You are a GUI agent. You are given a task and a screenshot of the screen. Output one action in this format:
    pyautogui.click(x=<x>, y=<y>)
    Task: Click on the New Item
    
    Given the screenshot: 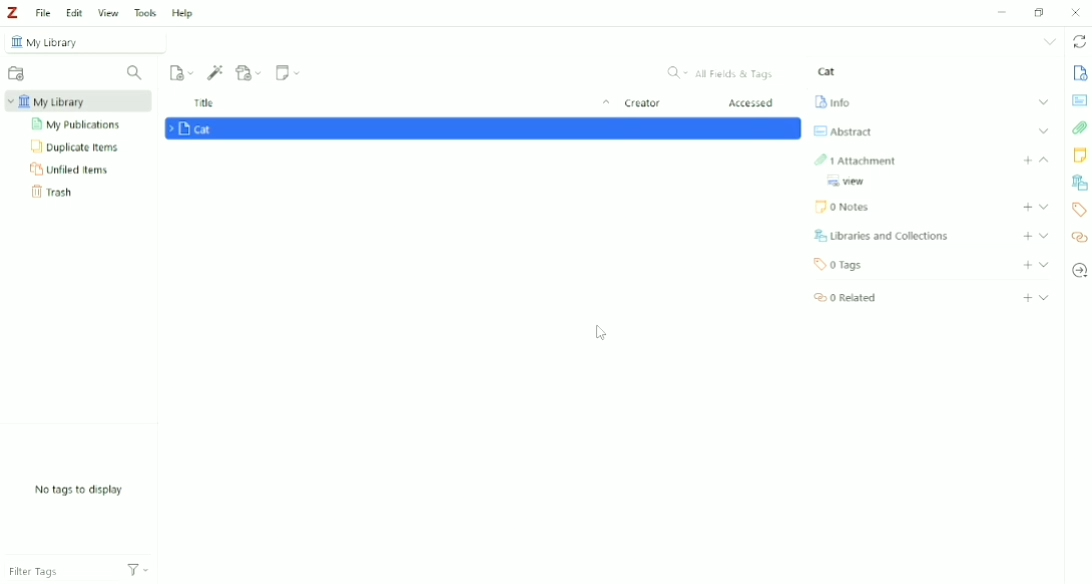 What is the action you would take?
    pyautogui.click(x=182, y=71)
    